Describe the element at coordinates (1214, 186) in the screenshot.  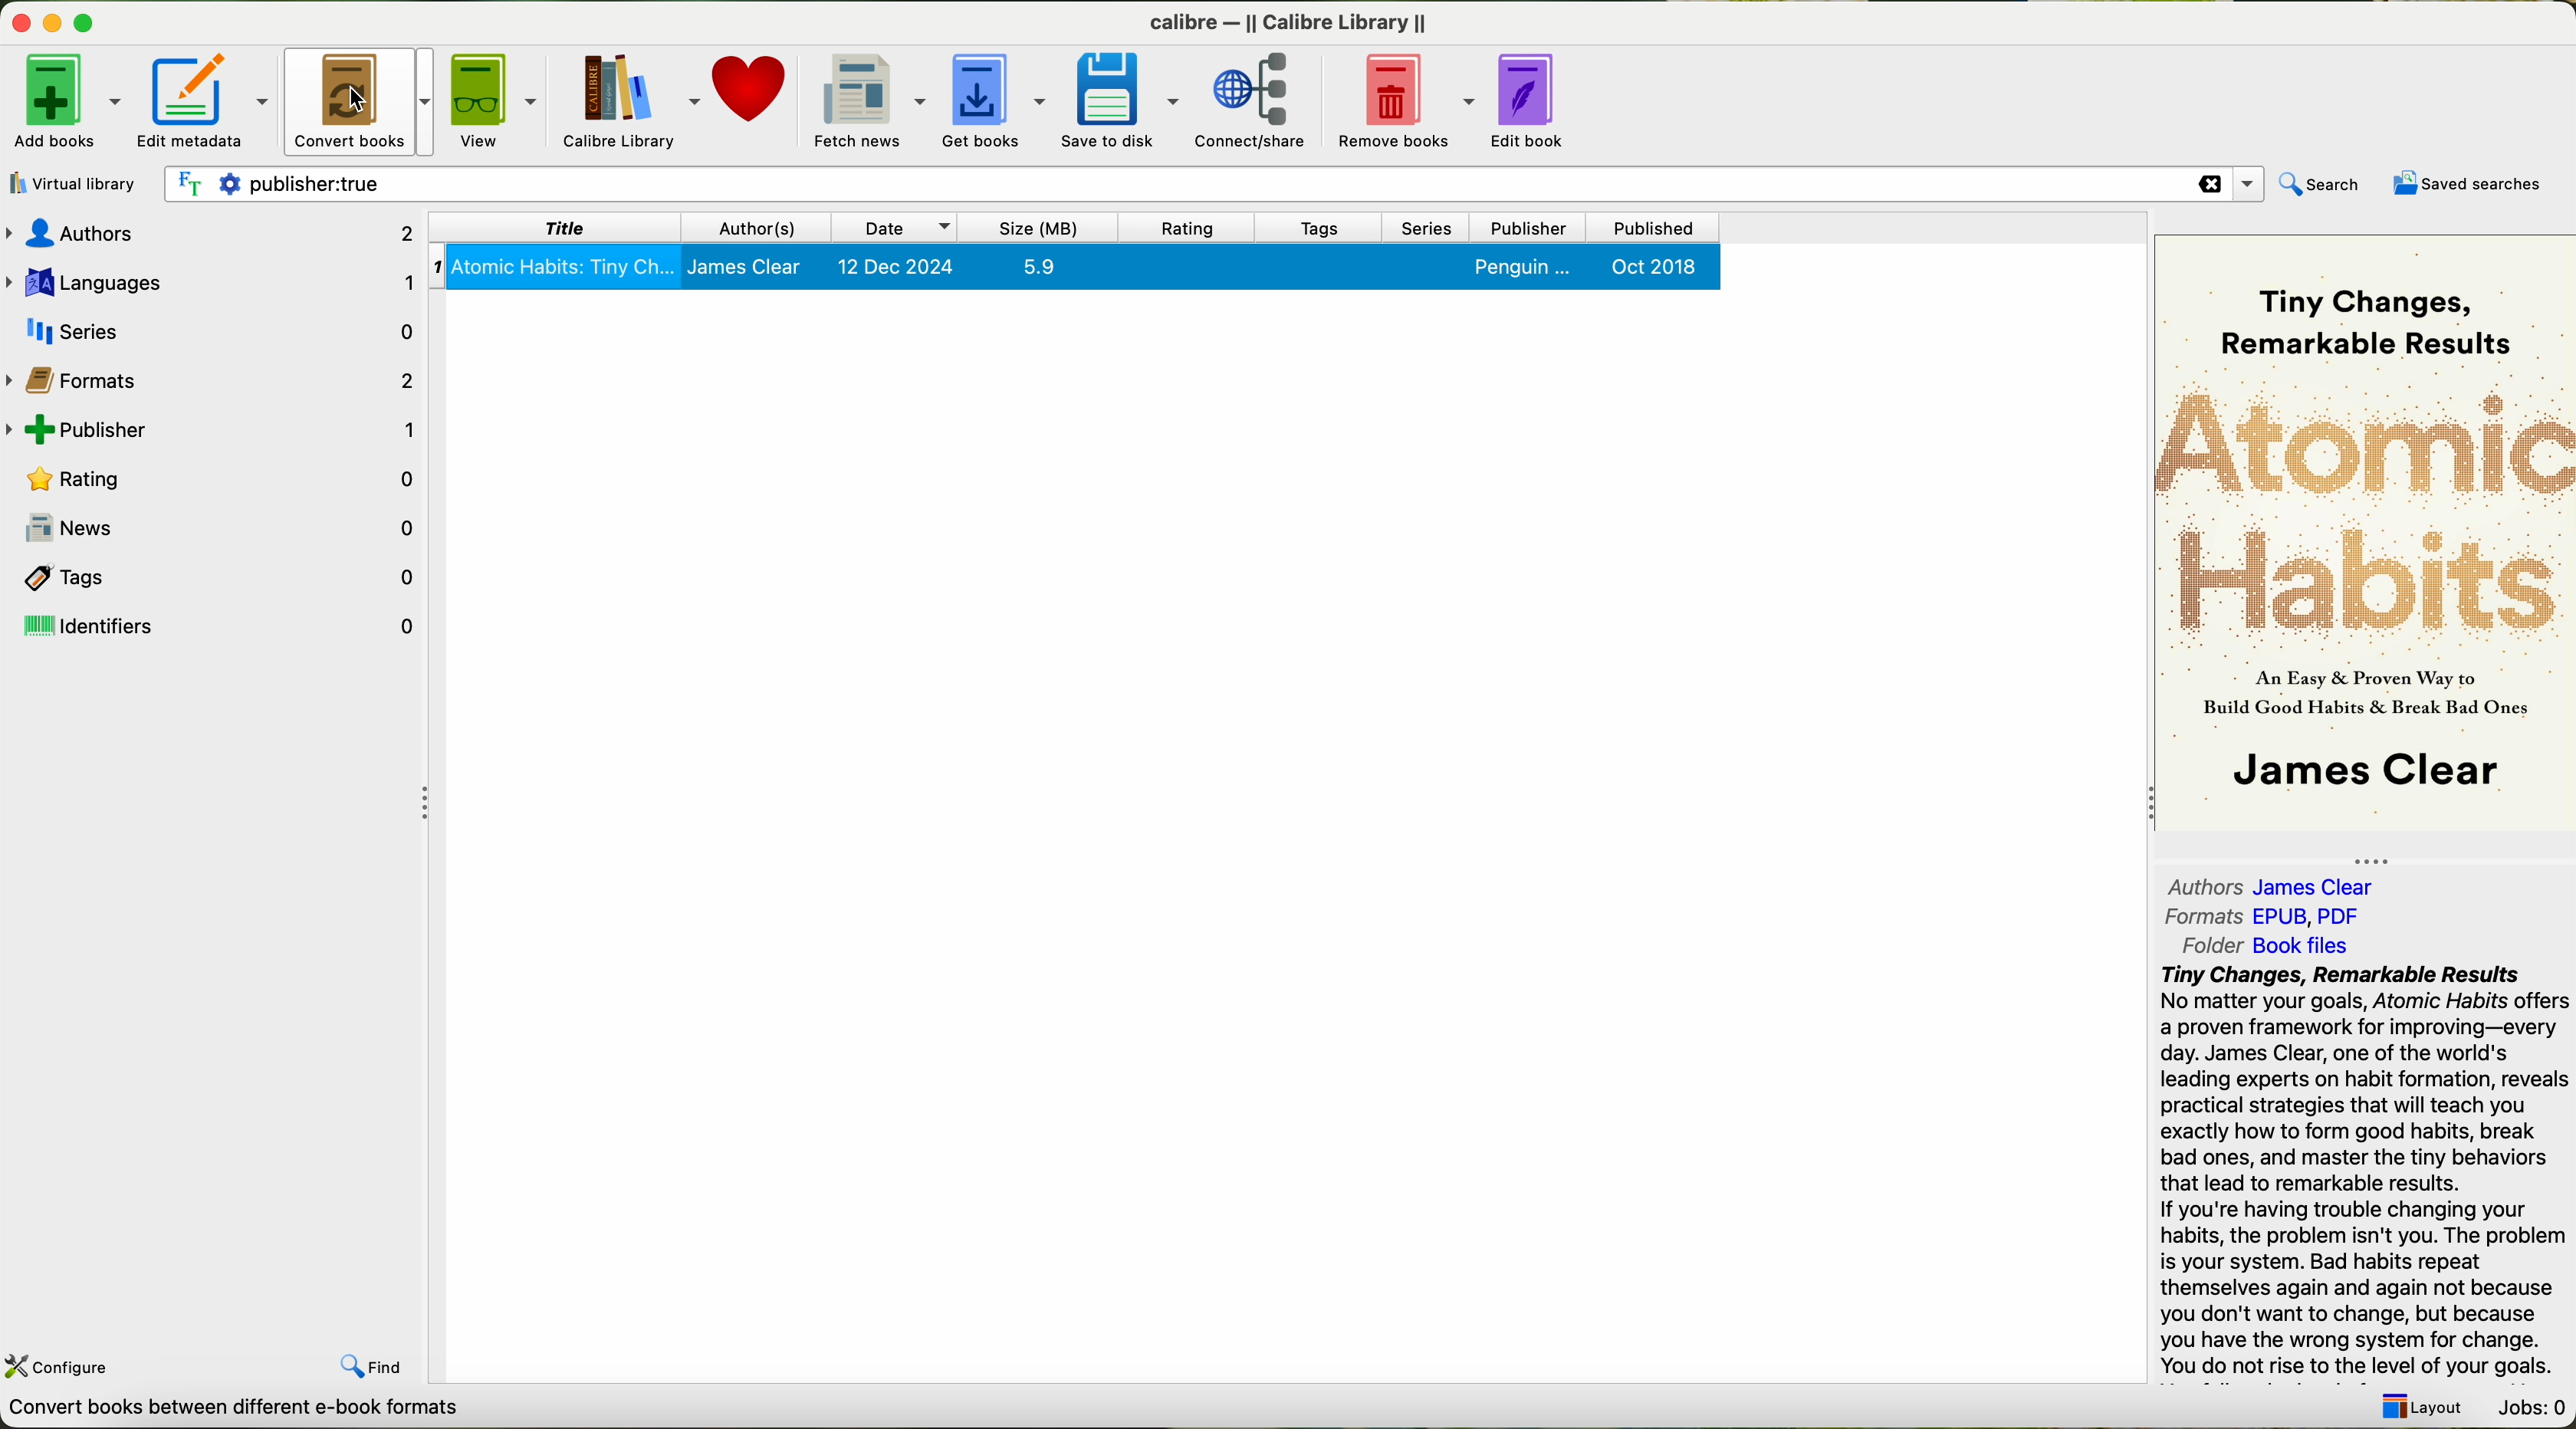
I see `search bar` at that location.